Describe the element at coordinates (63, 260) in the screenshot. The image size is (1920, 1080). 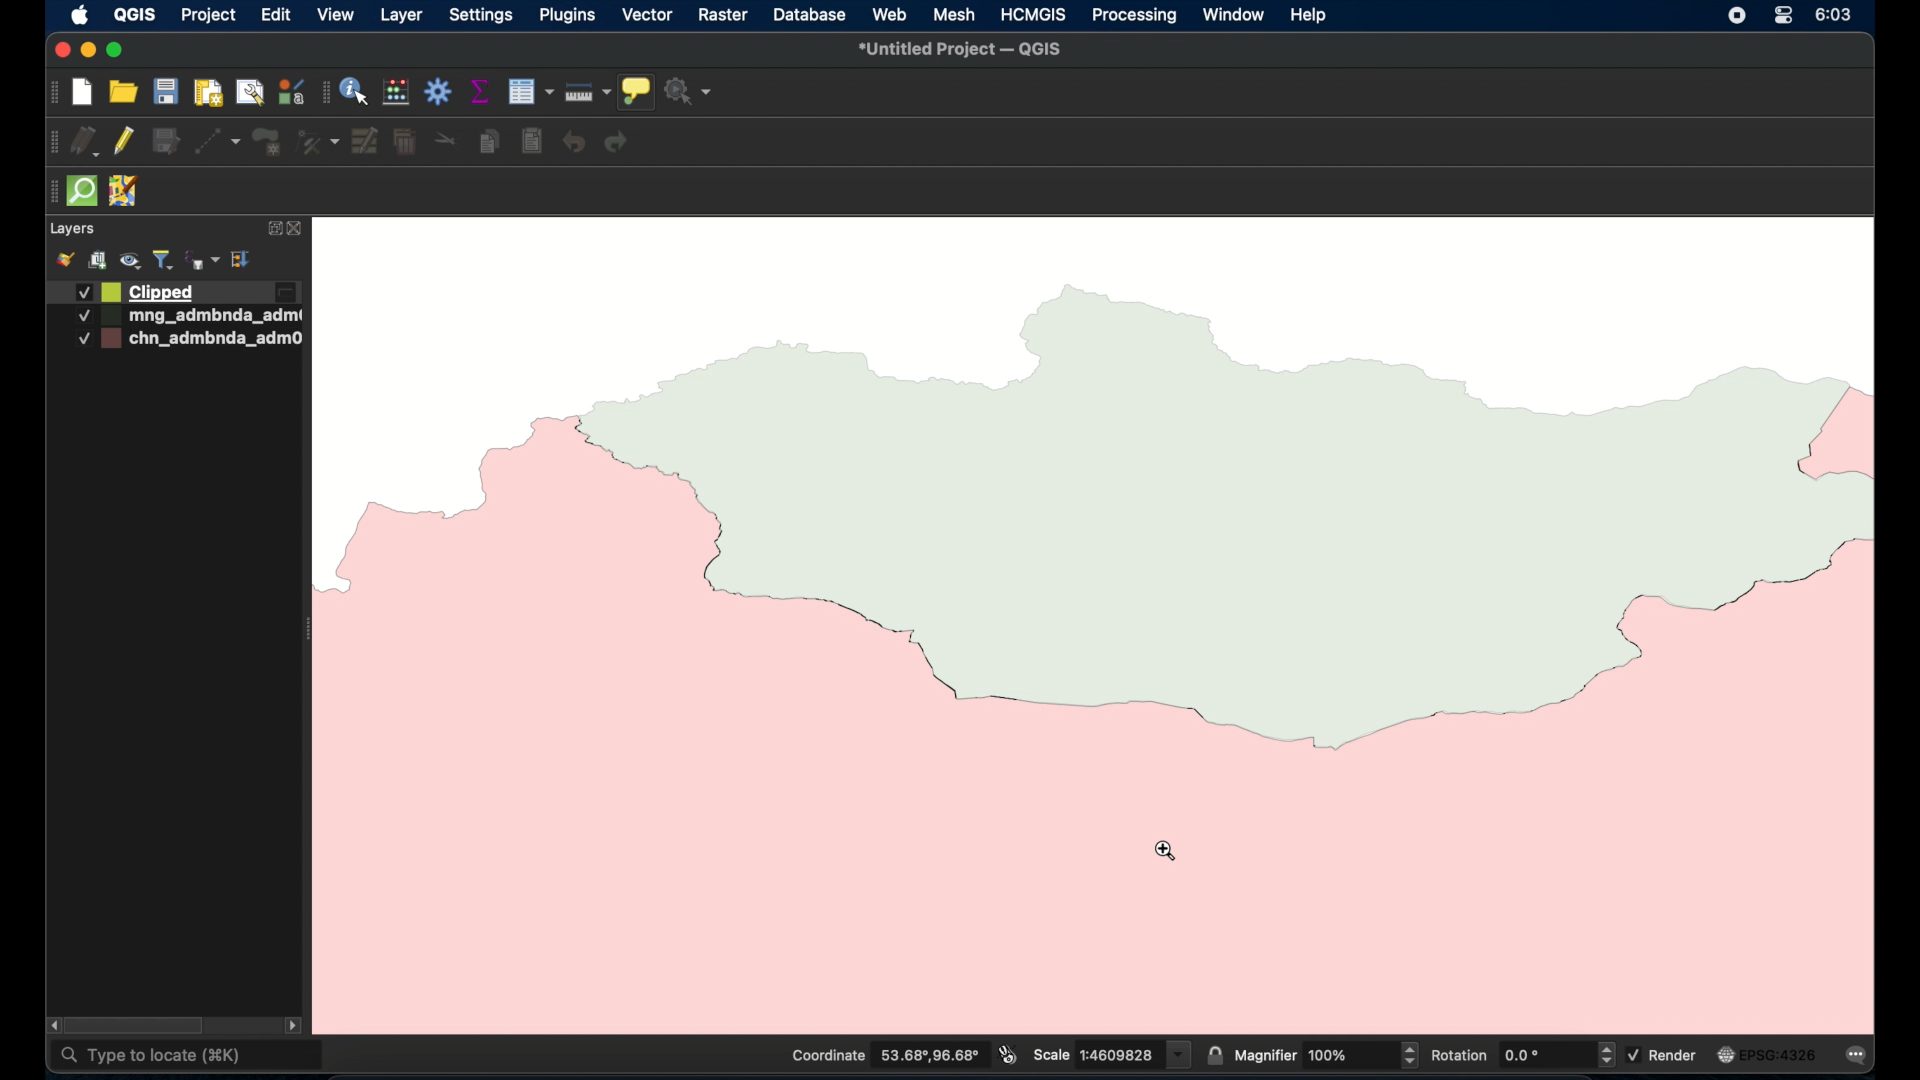
I see `open styling panel` at that location.